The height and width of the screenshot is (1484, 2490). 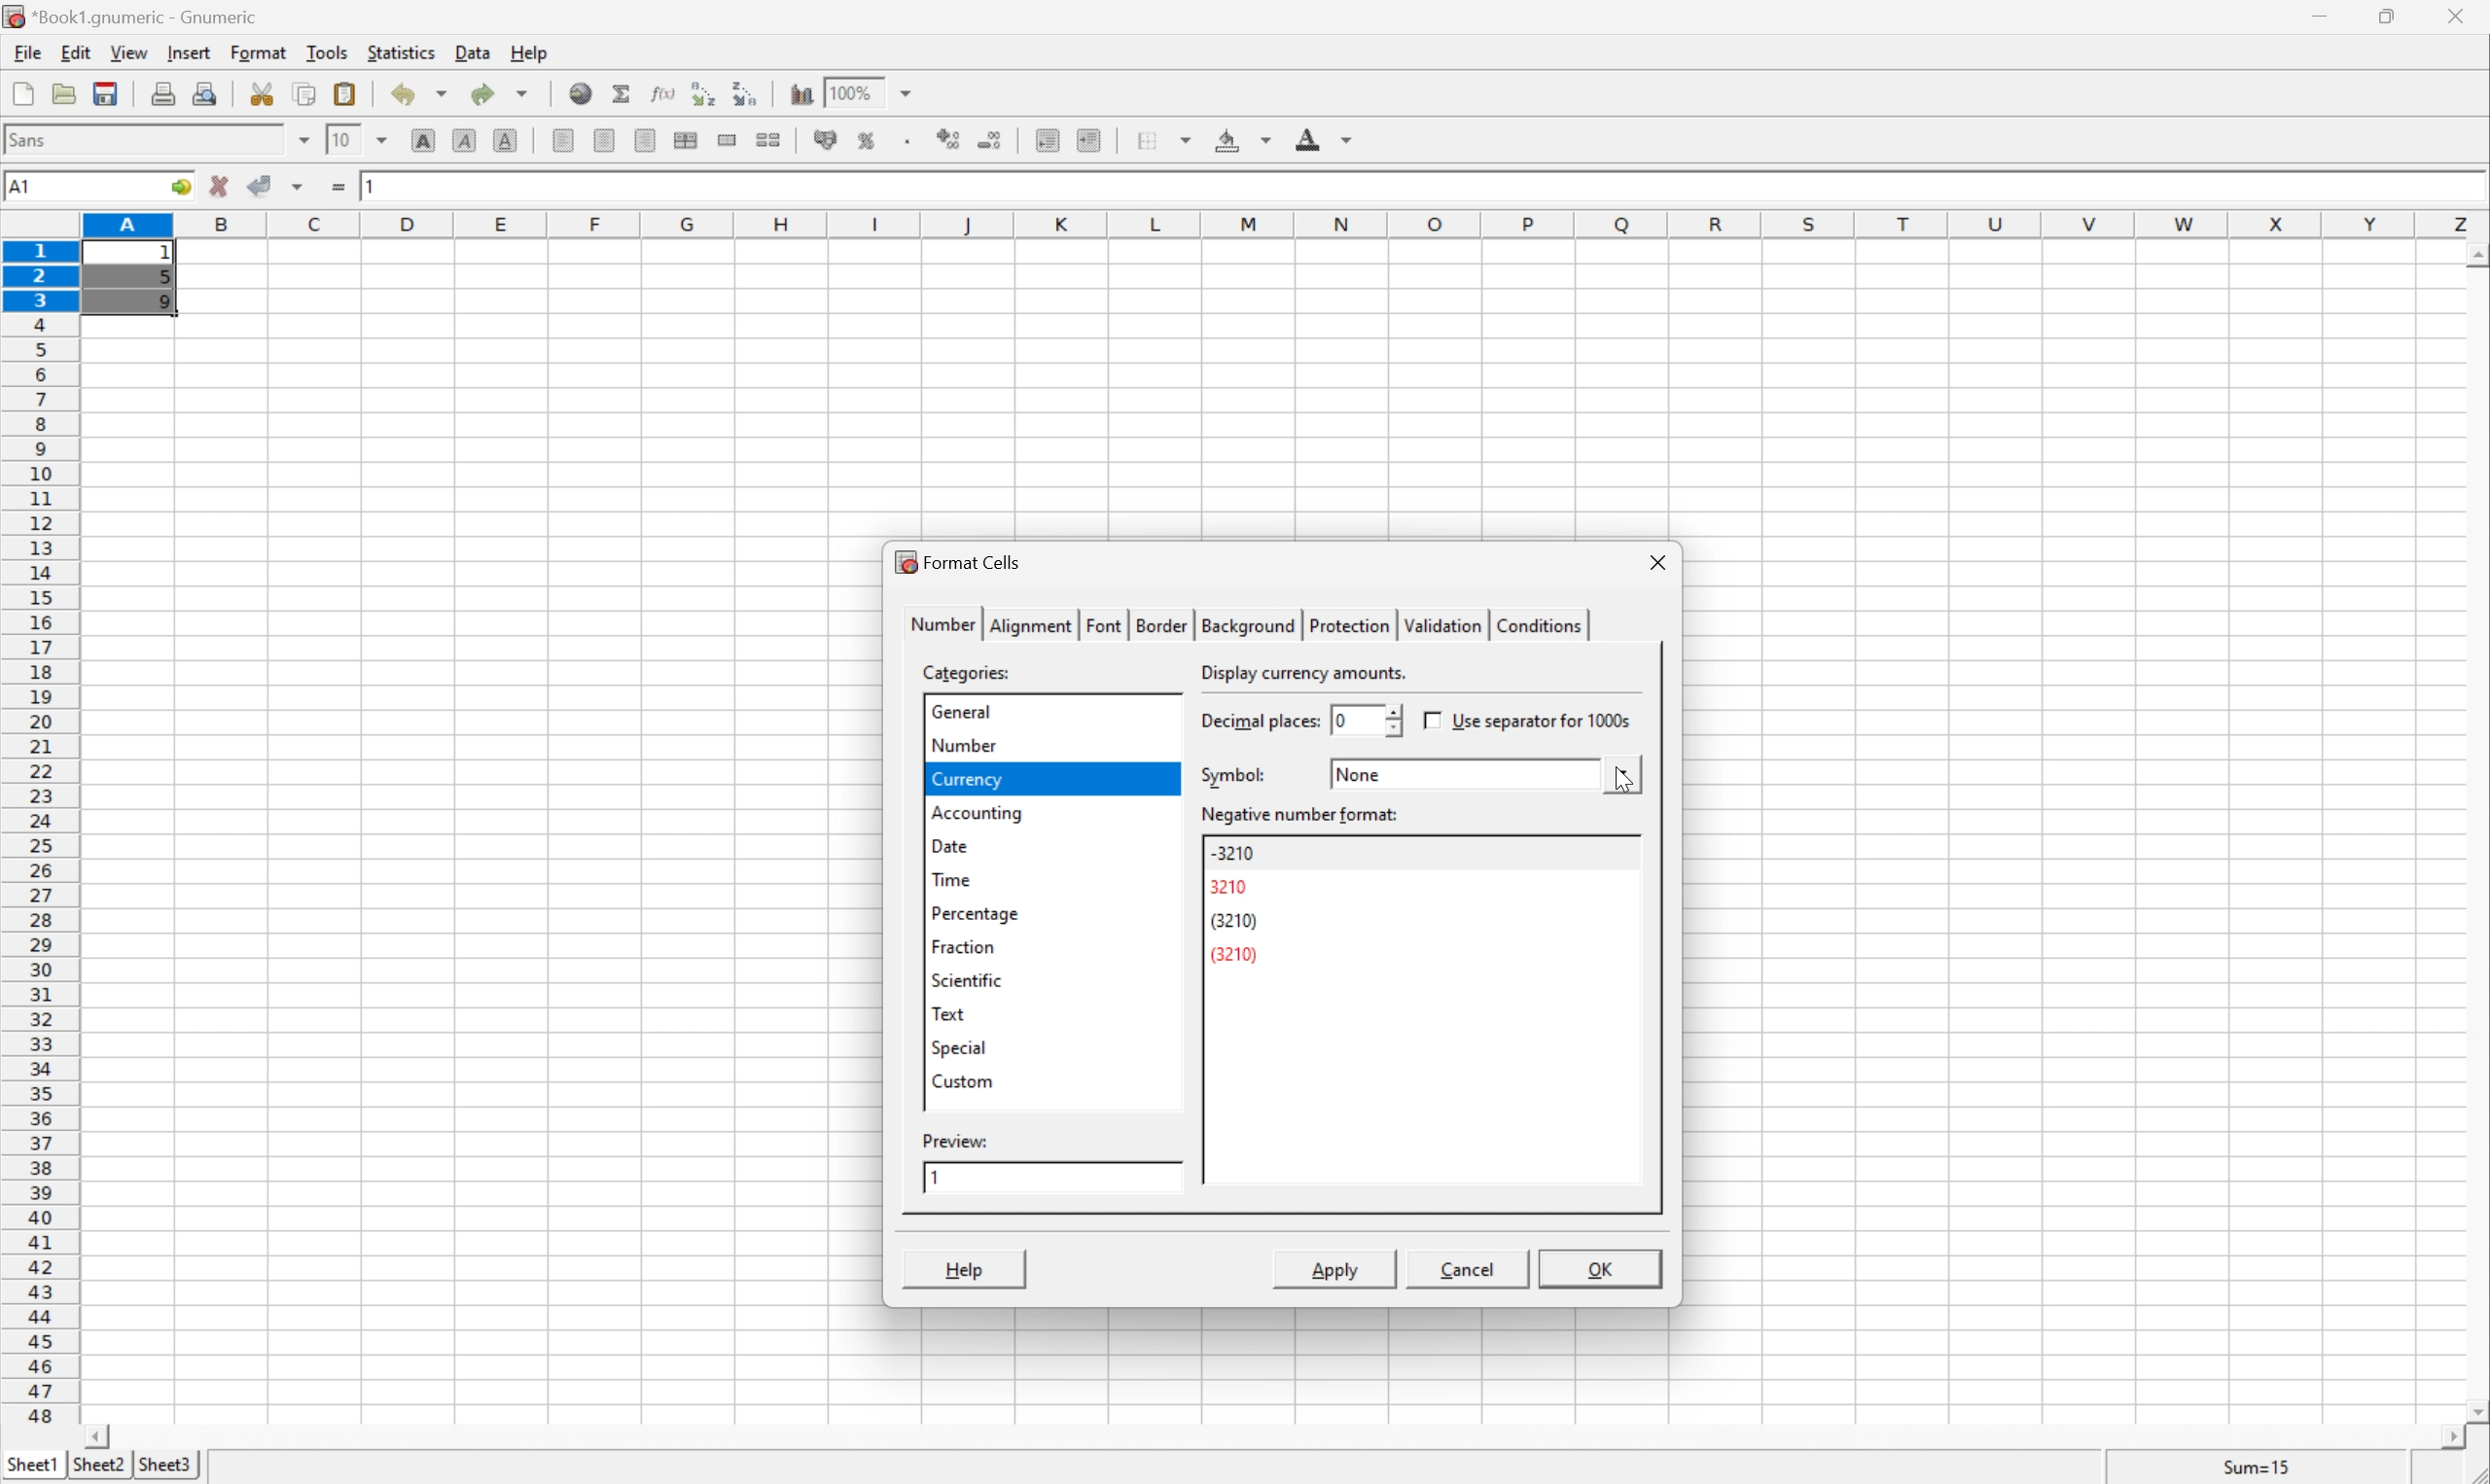 What do you see at coordinates (428, 141) in the screenshot?
I see `bold` at bounding box center [428, 141].